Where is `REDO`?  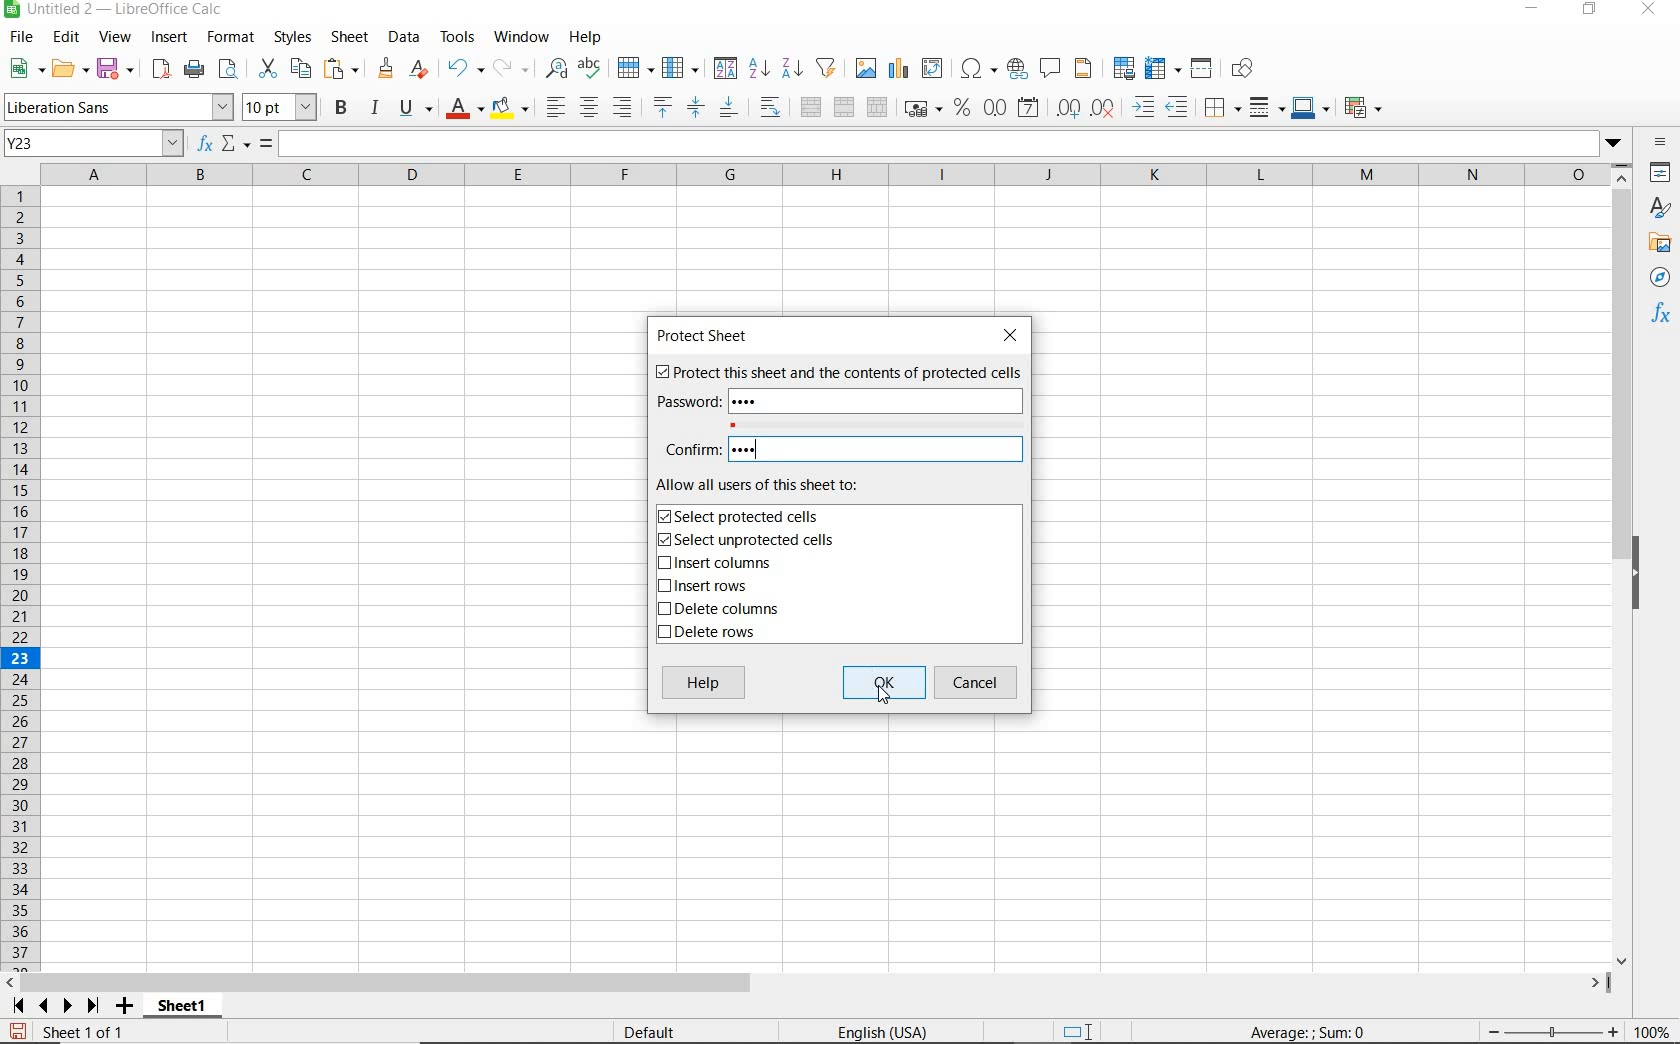 REDO is located at coordinates (509, 66).